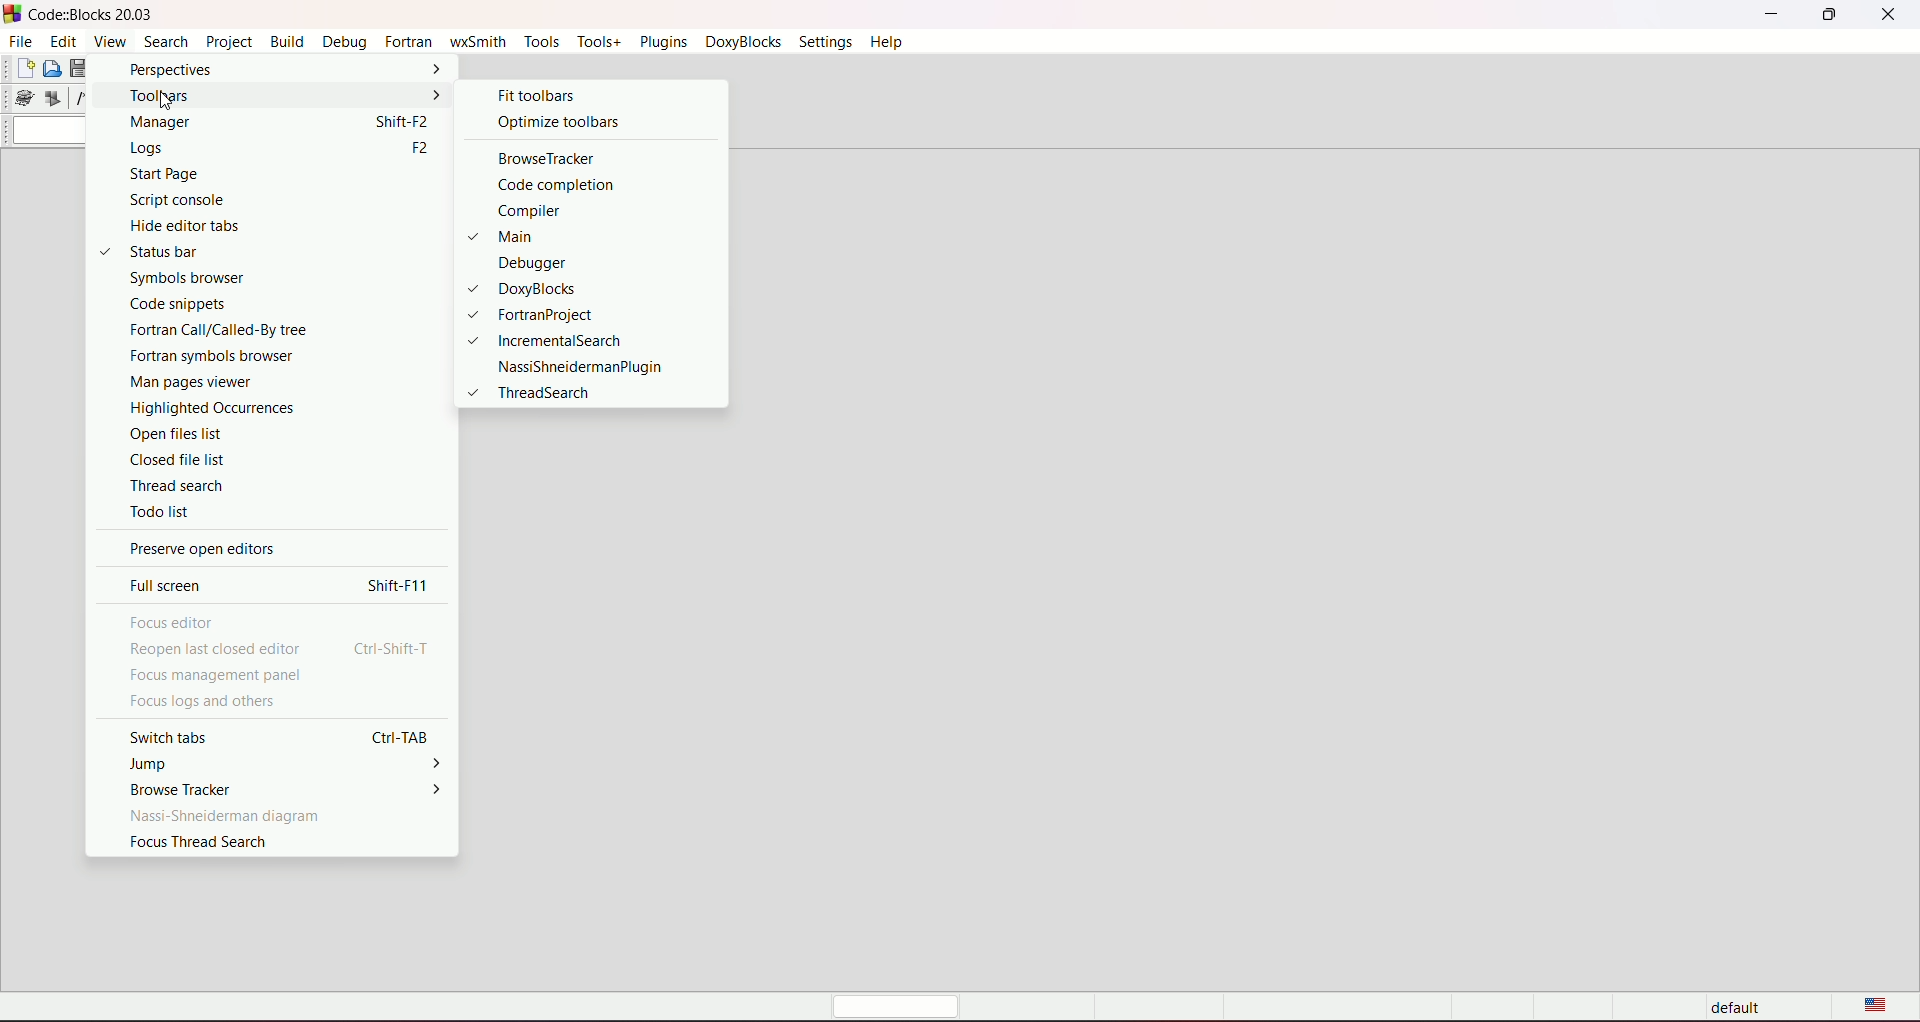 This screenshot has width=1920, height=1022. What do you see at coordinates (824, 42) in the screenshot?
I see `settings` at bounding box center [824, 42].